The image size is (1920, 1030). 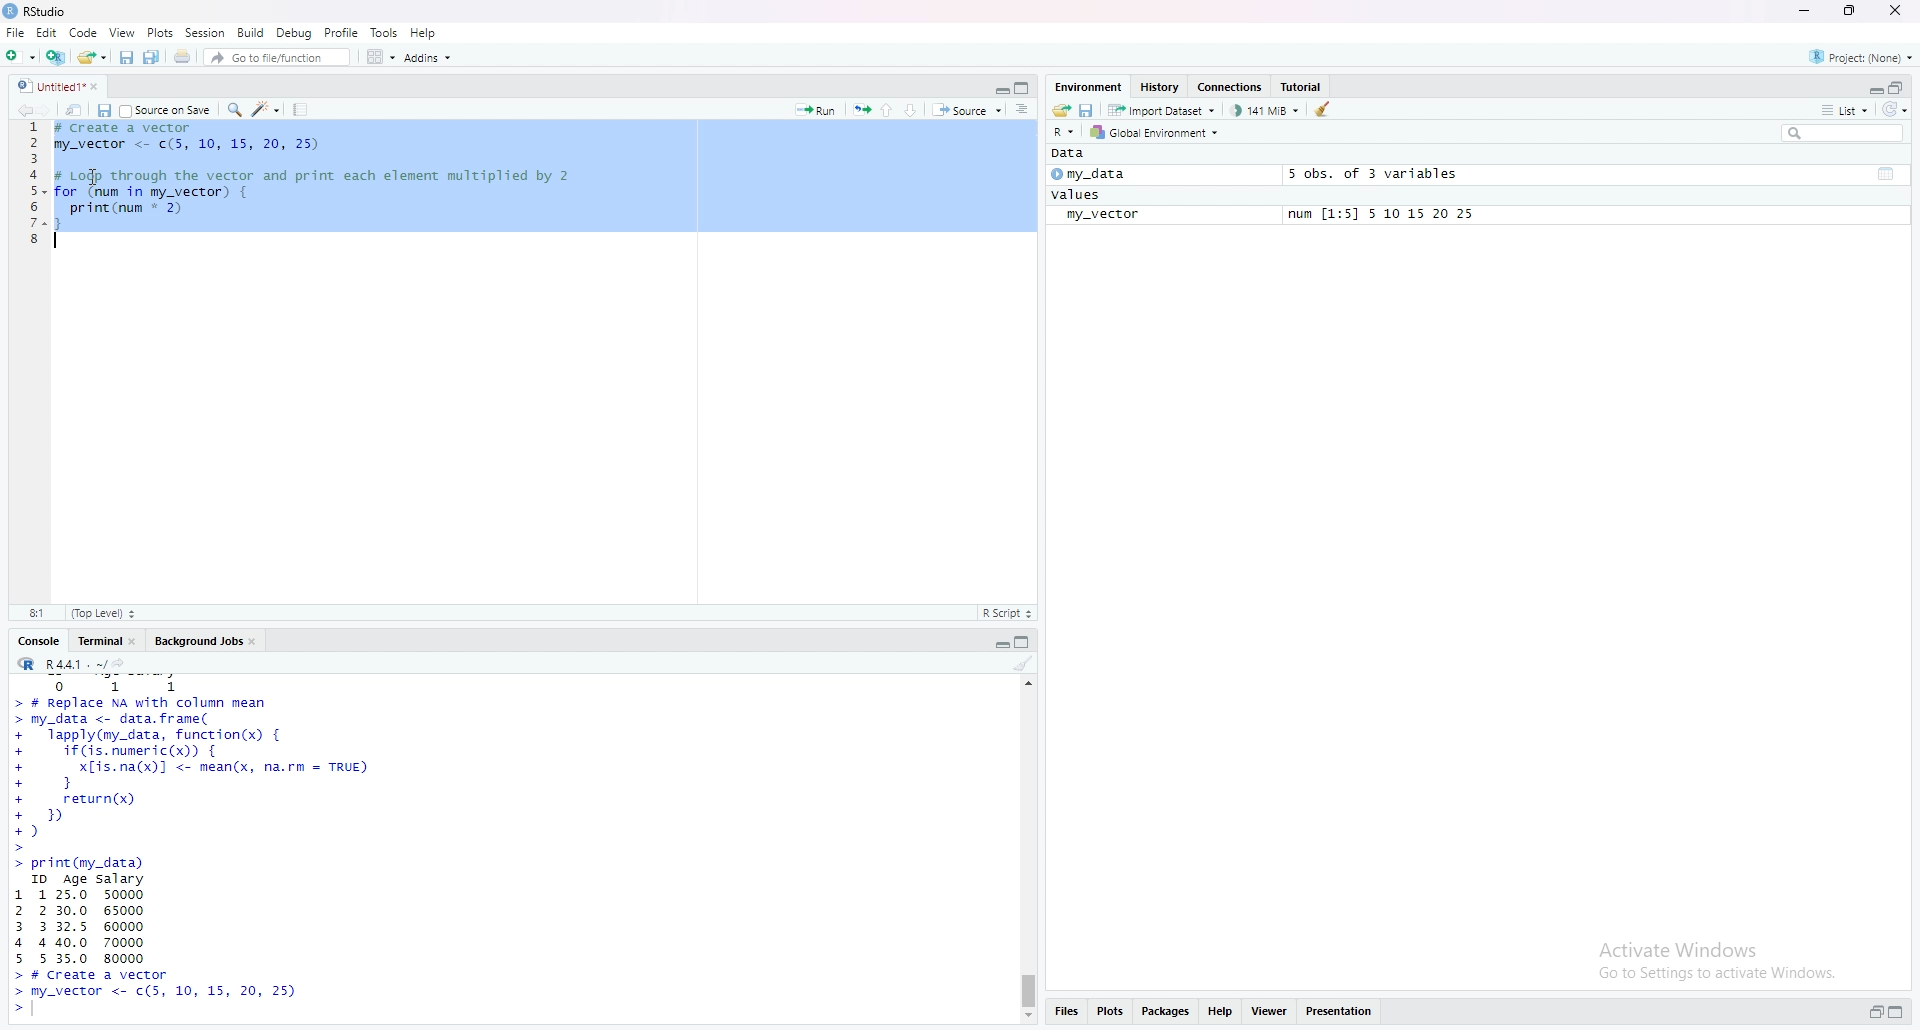 I want to click on Run, so click(x=817, y=109).